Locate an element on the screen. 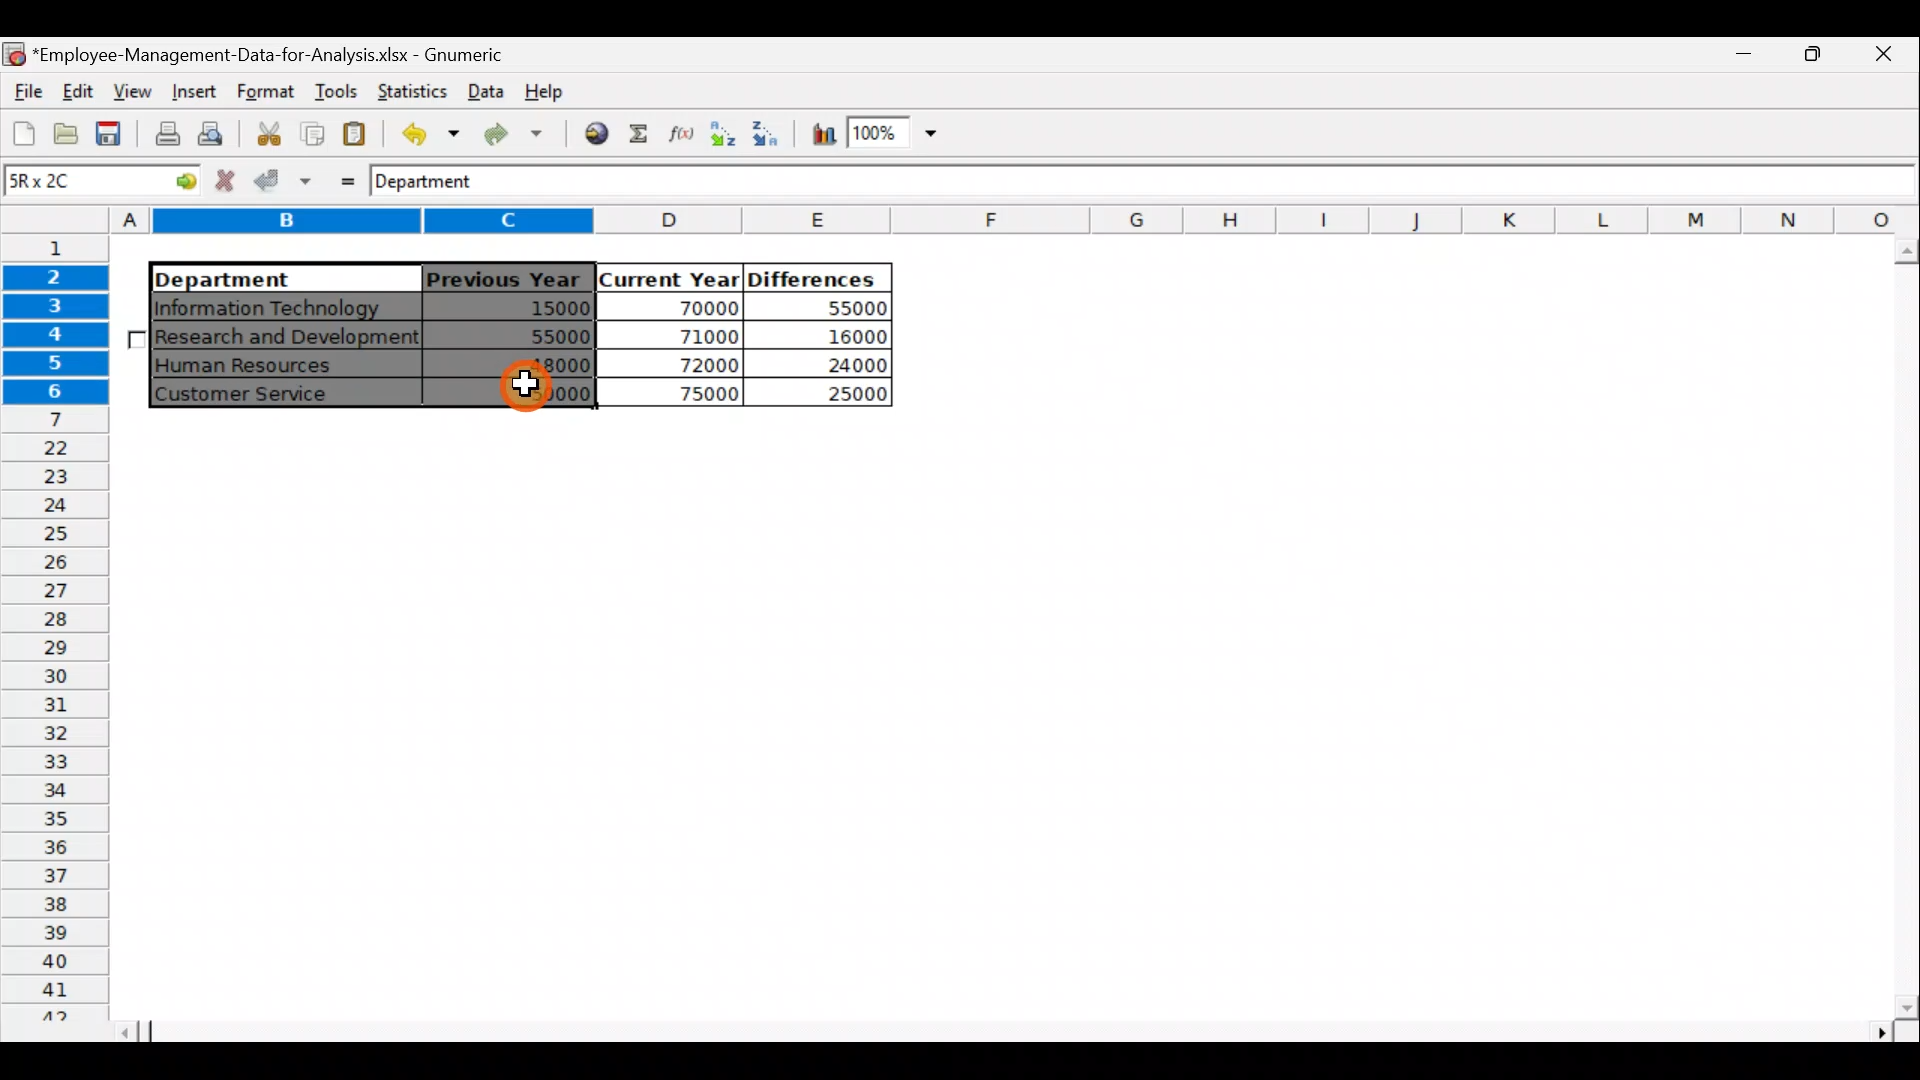  Accept change is located at coordinates (283, 181).